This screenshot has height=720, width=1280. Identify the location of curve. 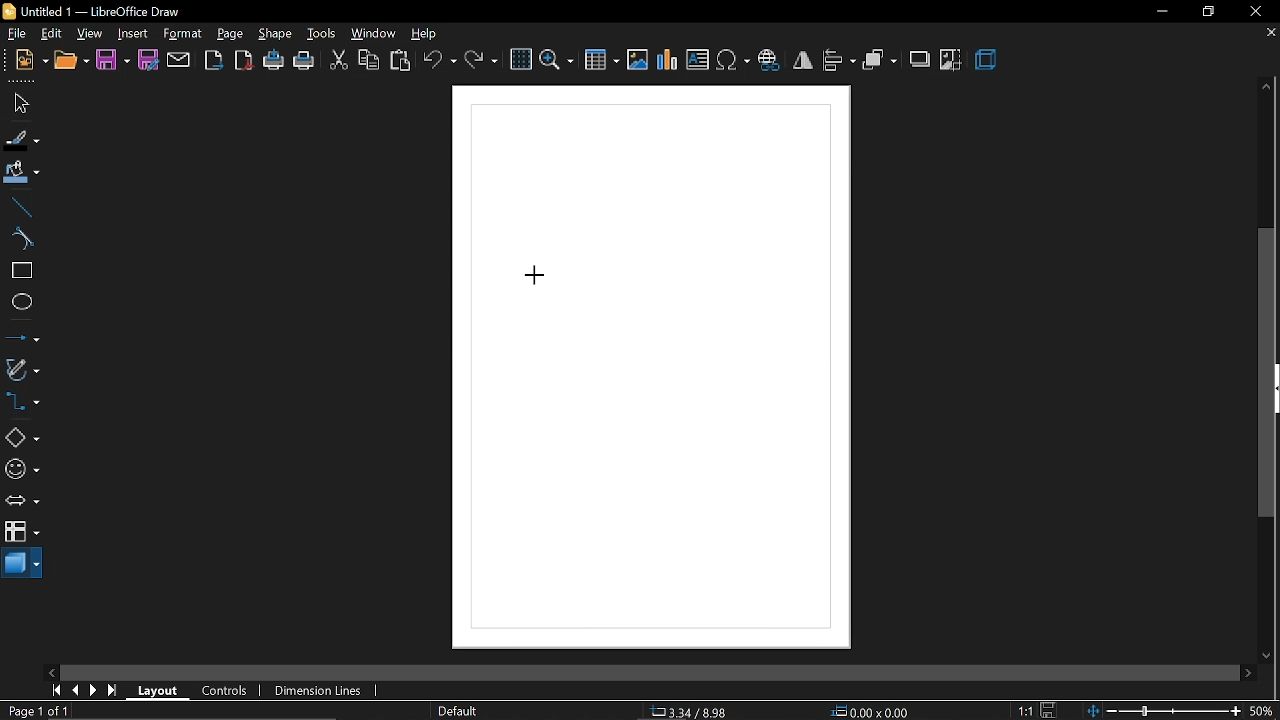
(22, 240).